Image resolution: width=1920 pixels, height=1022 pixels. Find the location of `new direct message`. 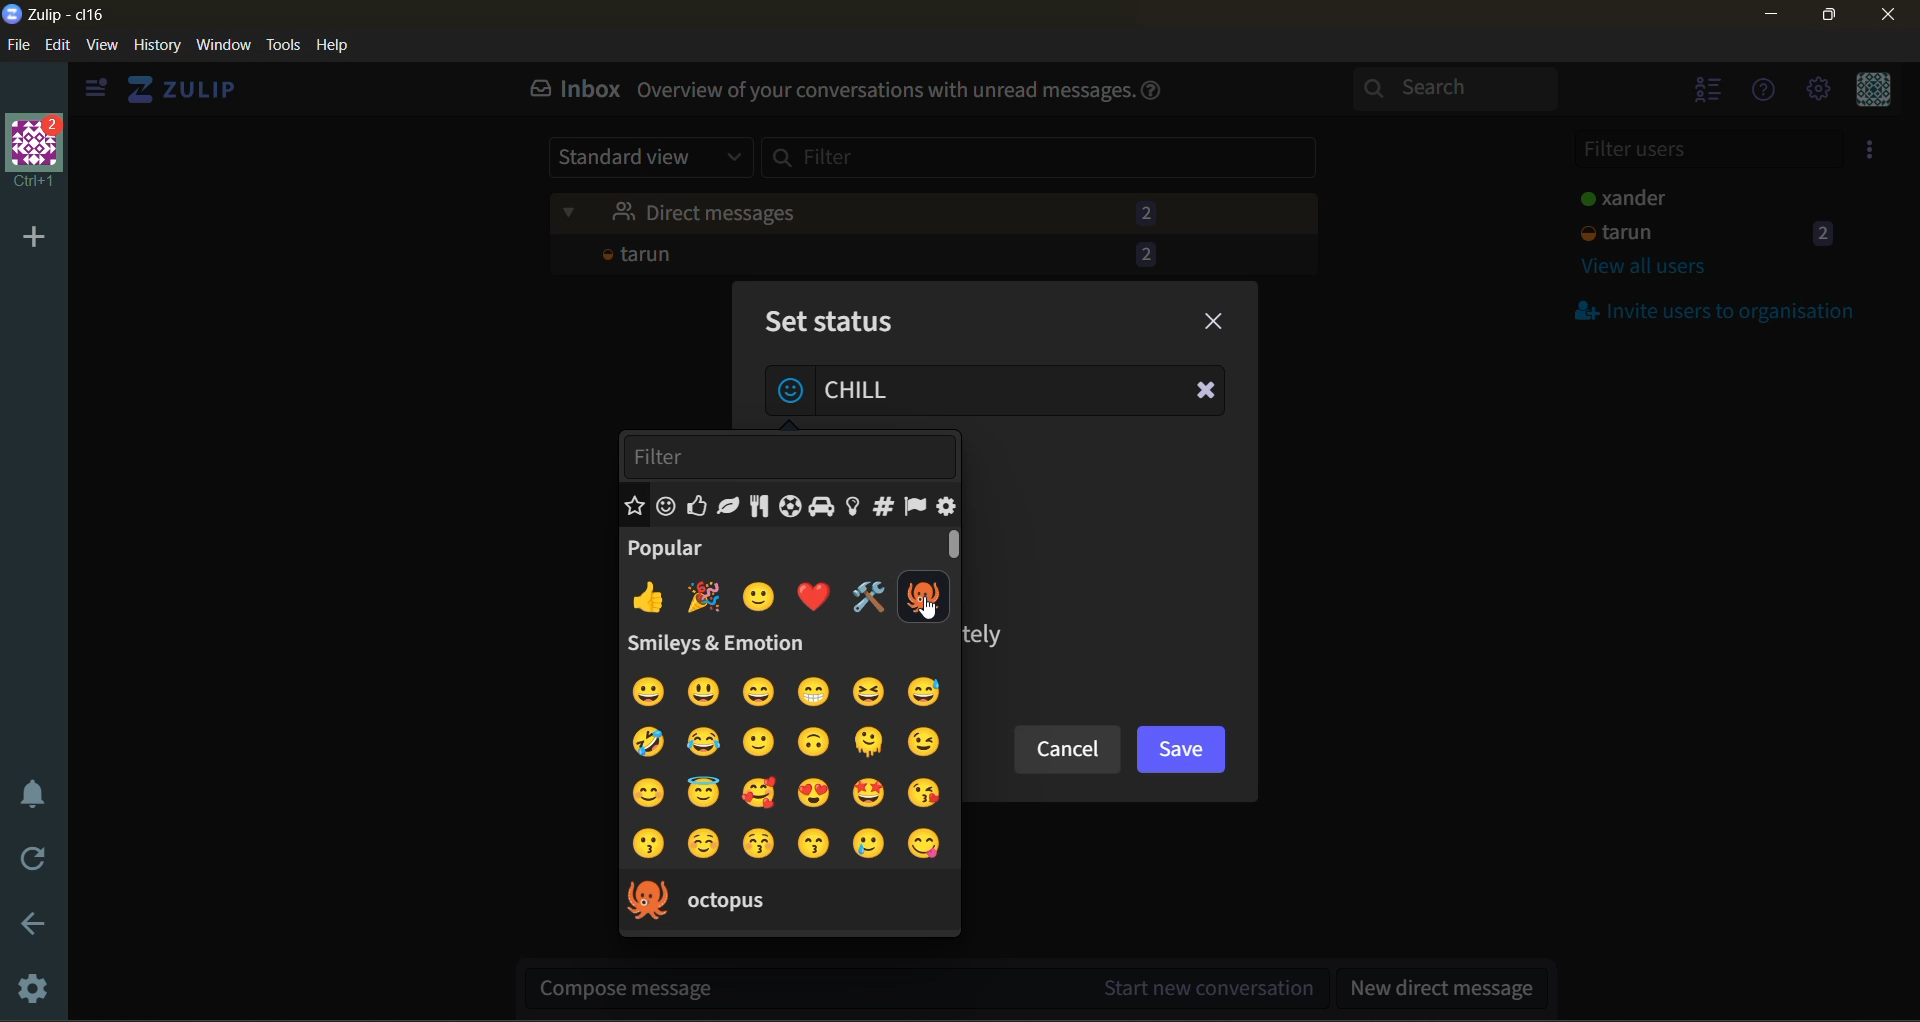

new direct message is located at coordinates (1443, 986).